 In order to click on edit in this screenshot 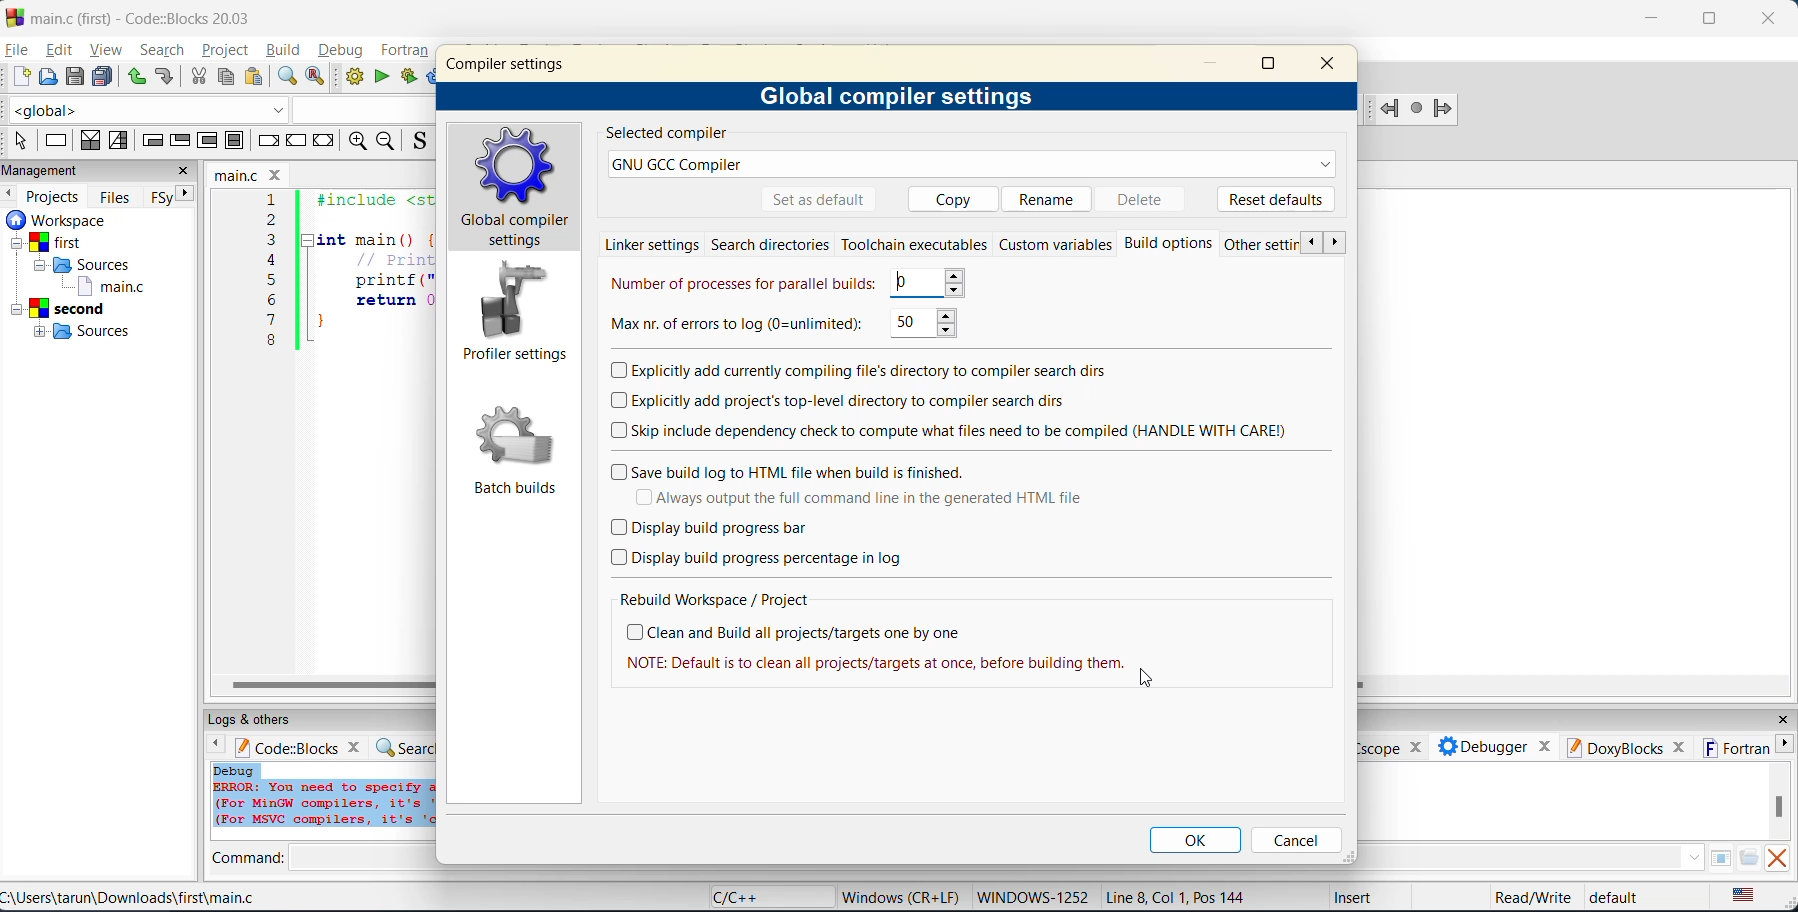, I will do `click(56, 50)`.